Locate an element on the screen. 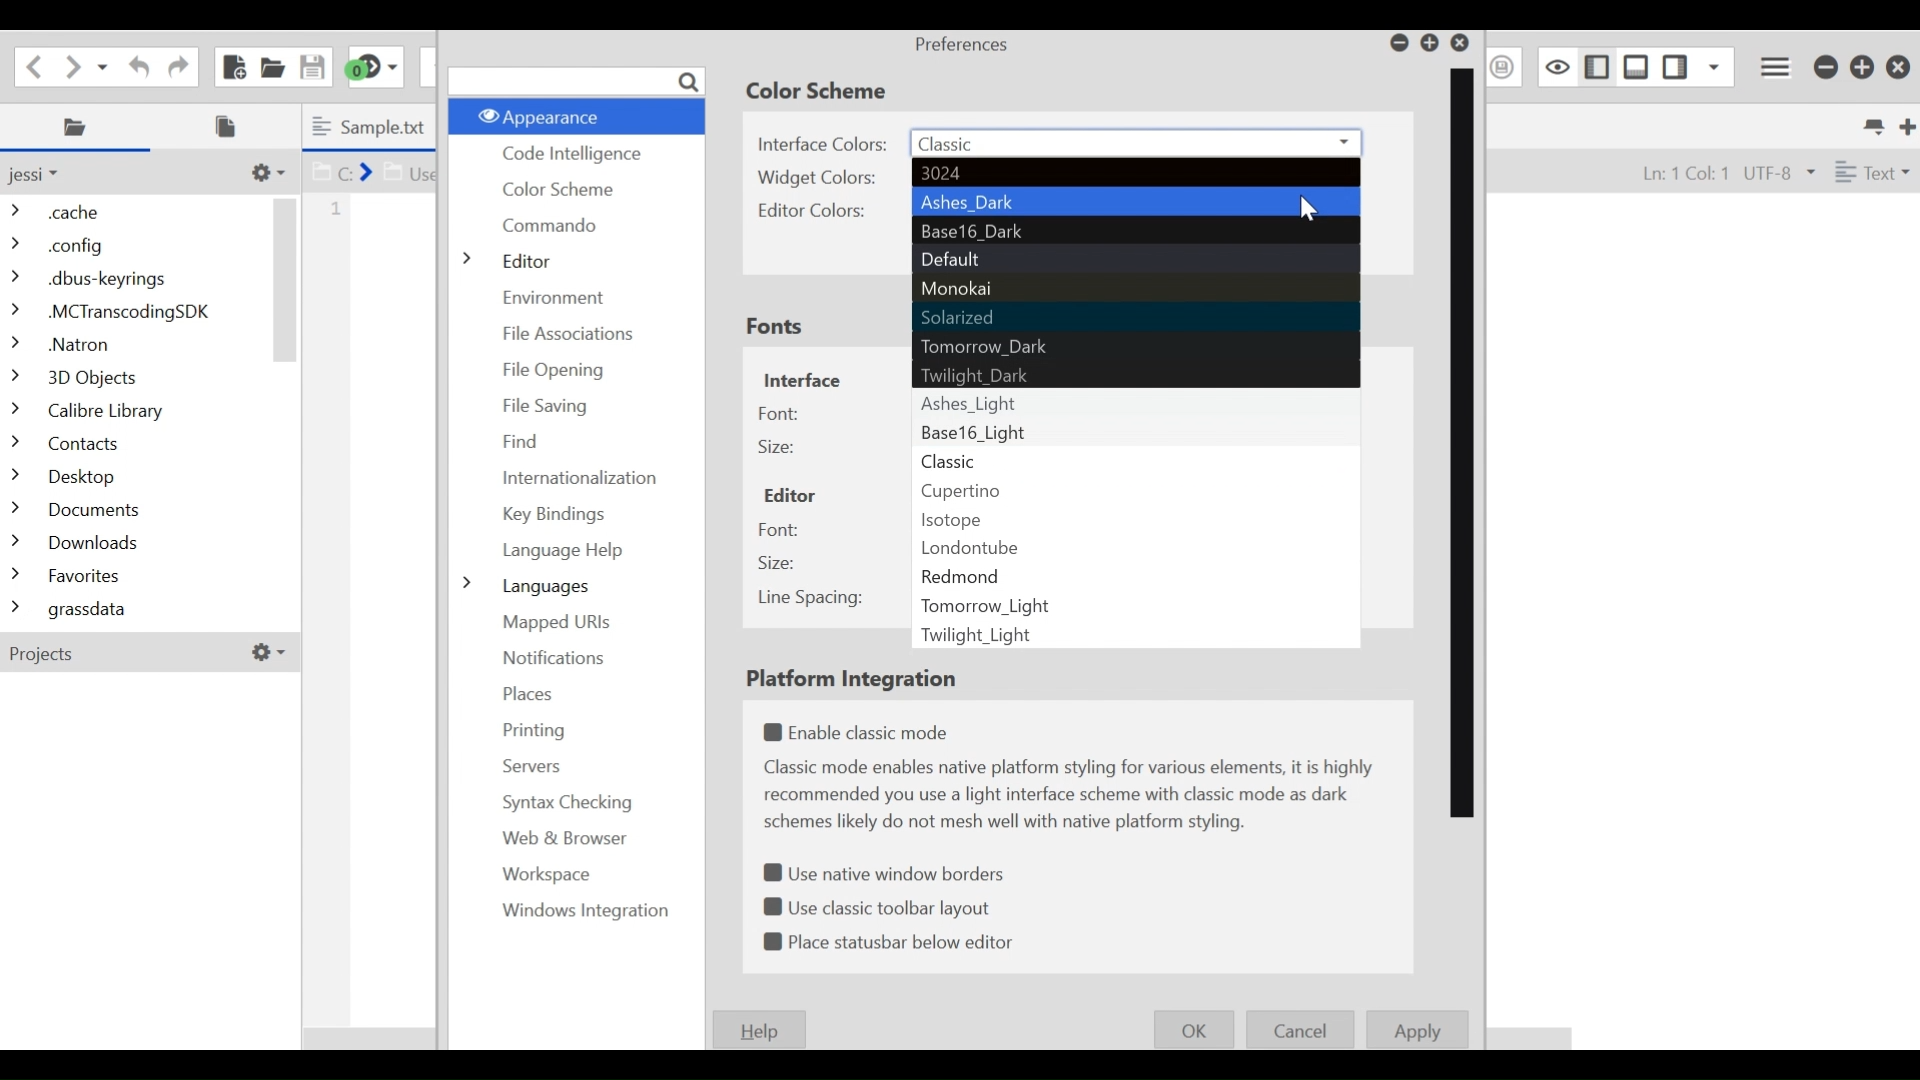 The width and height of the screenshot is (1920, 1080). text is located at coordinates (1074, 796).